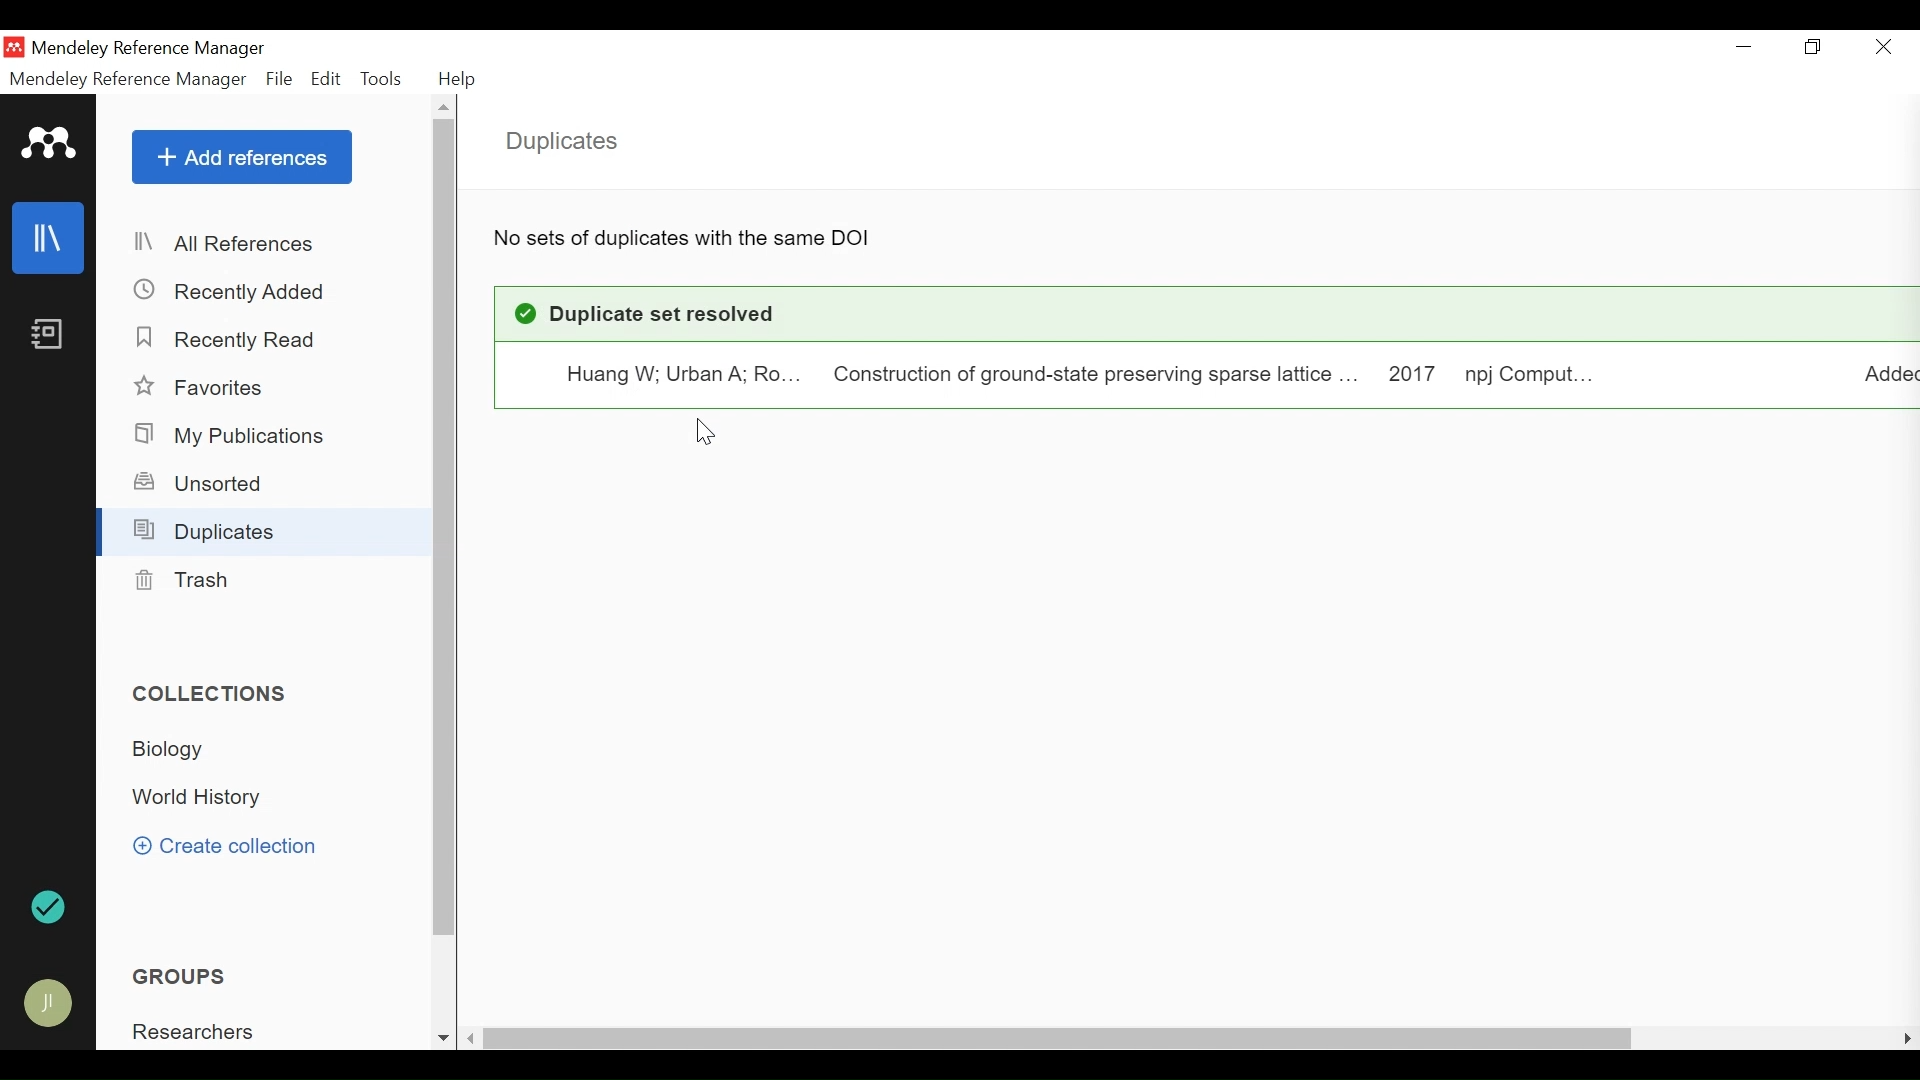 Image resolution: width=1920 pixels, height=1080 pixels. What do you see at coordinates (49, 144) in the screenshot?
I see `Mendeley Logo` at bounding box center [49, 144].